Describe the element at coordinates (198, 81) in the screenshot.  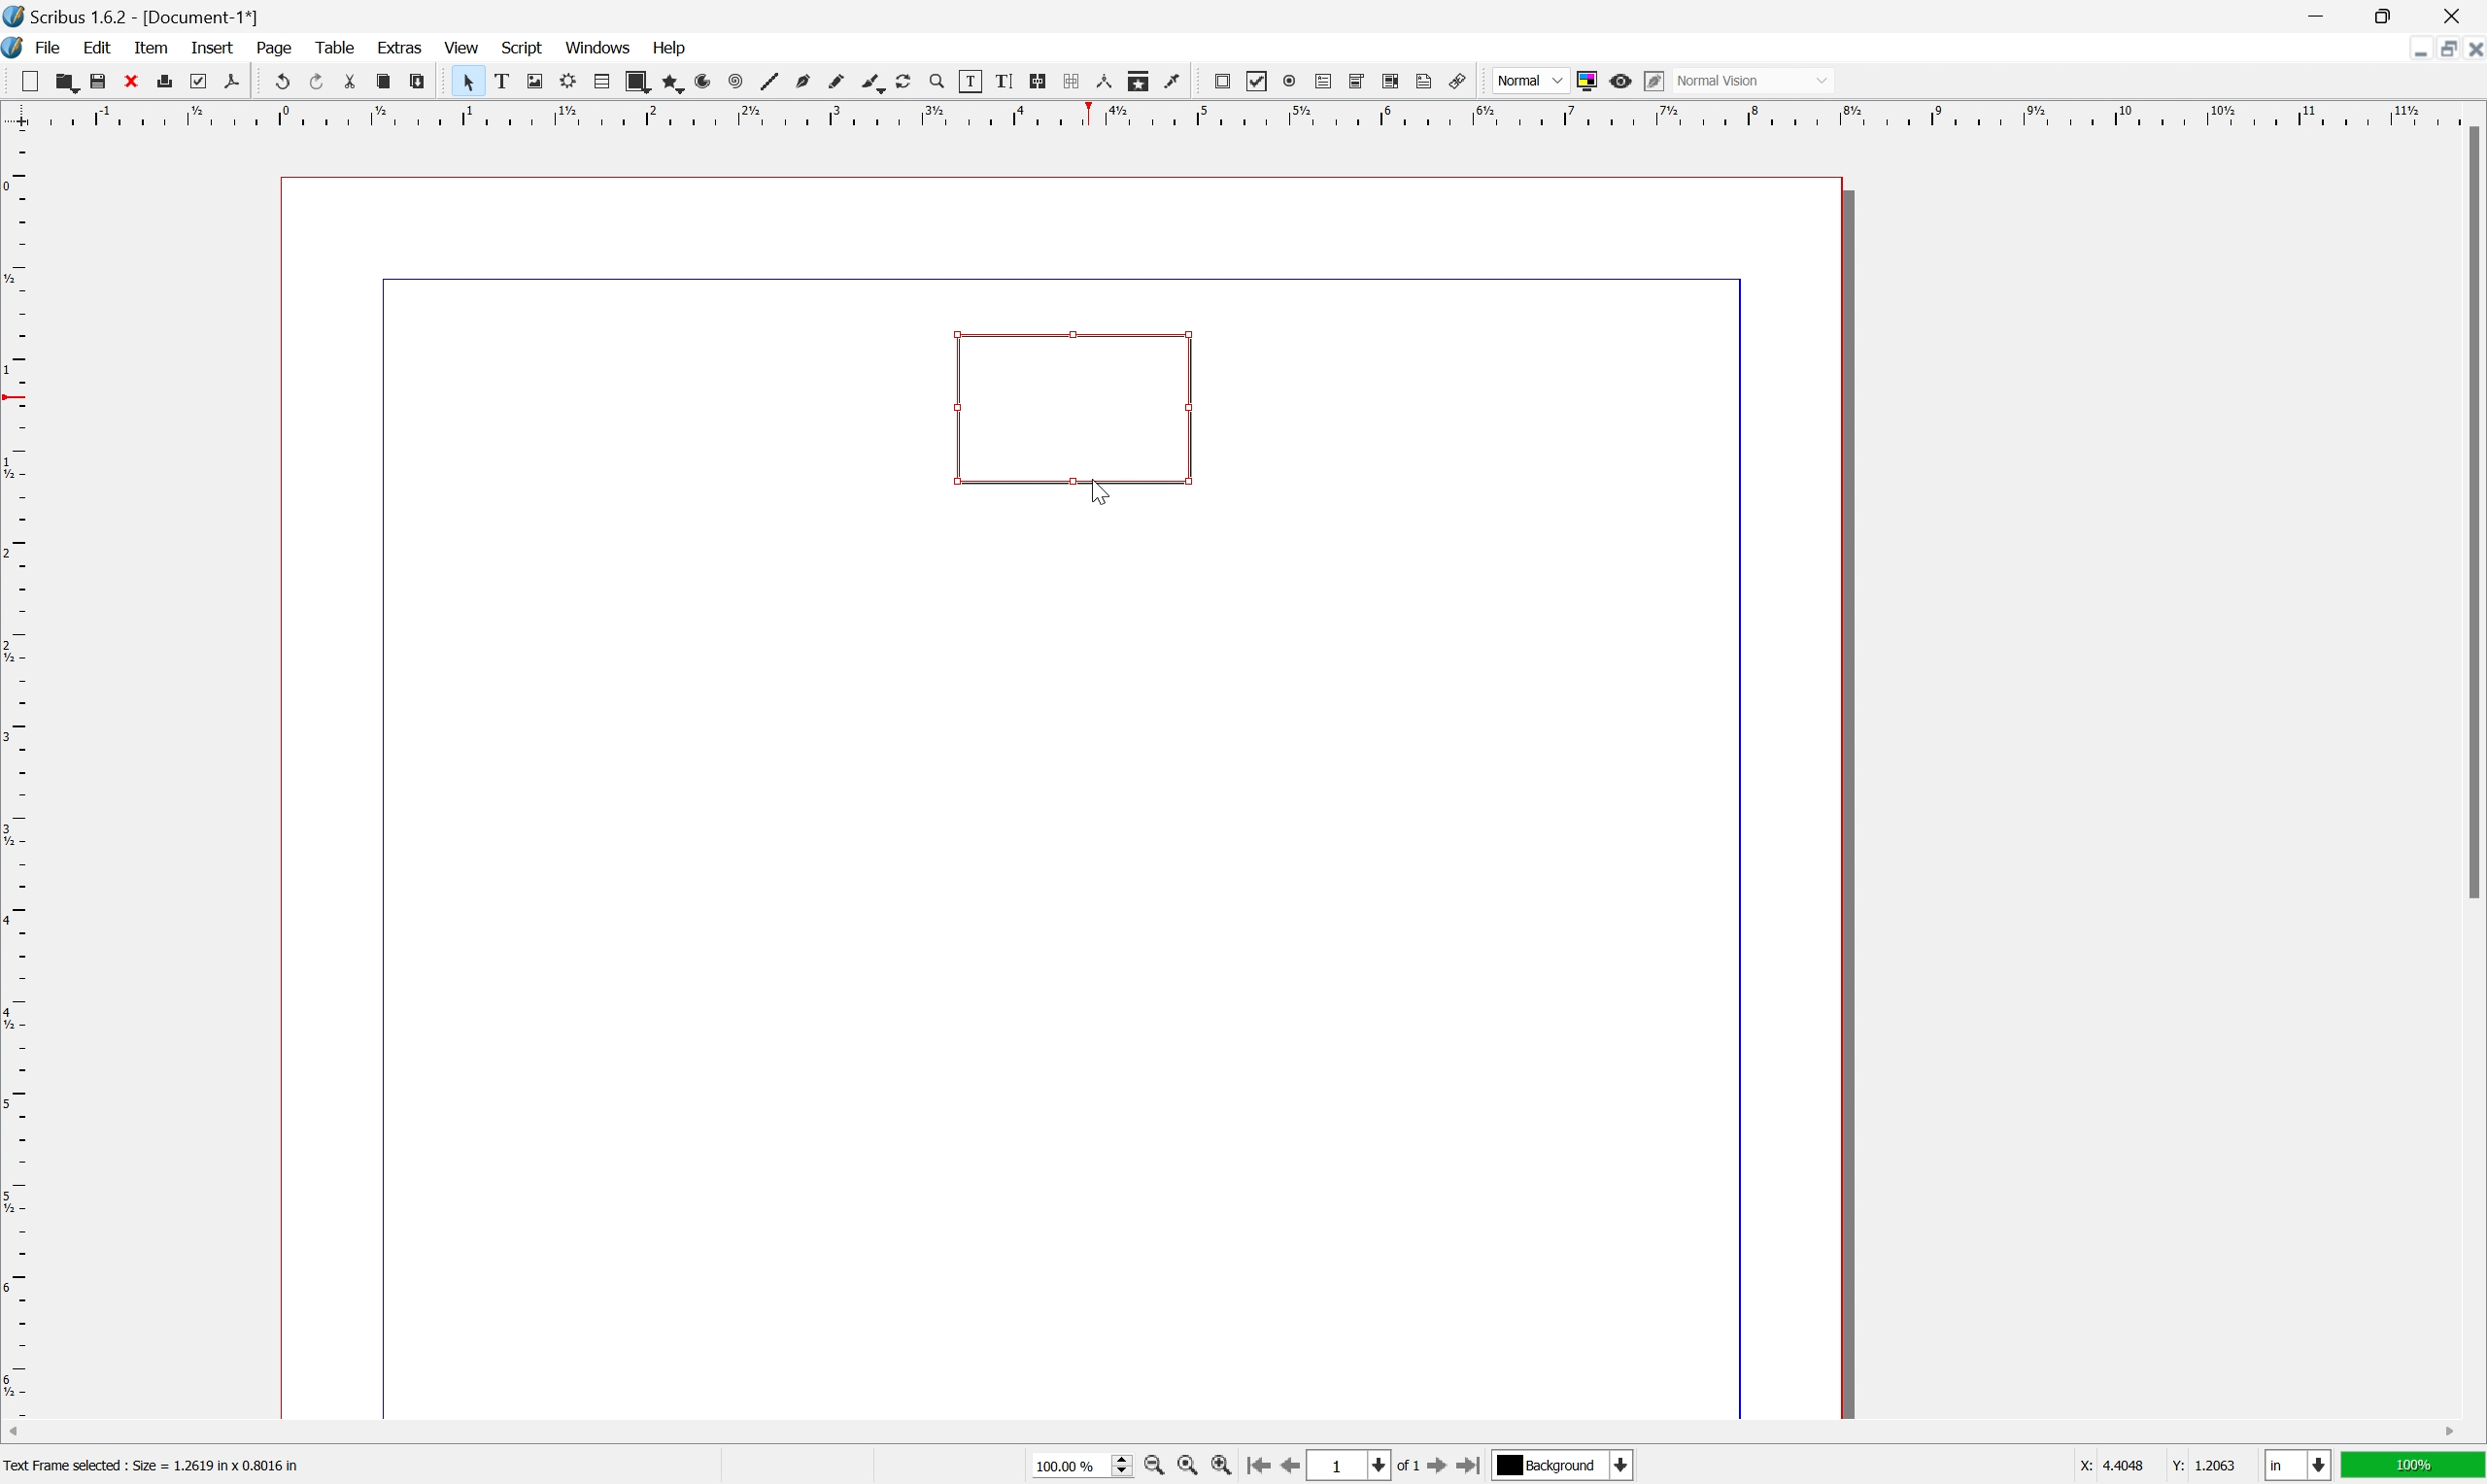
I see `preflight verifier` at that location.